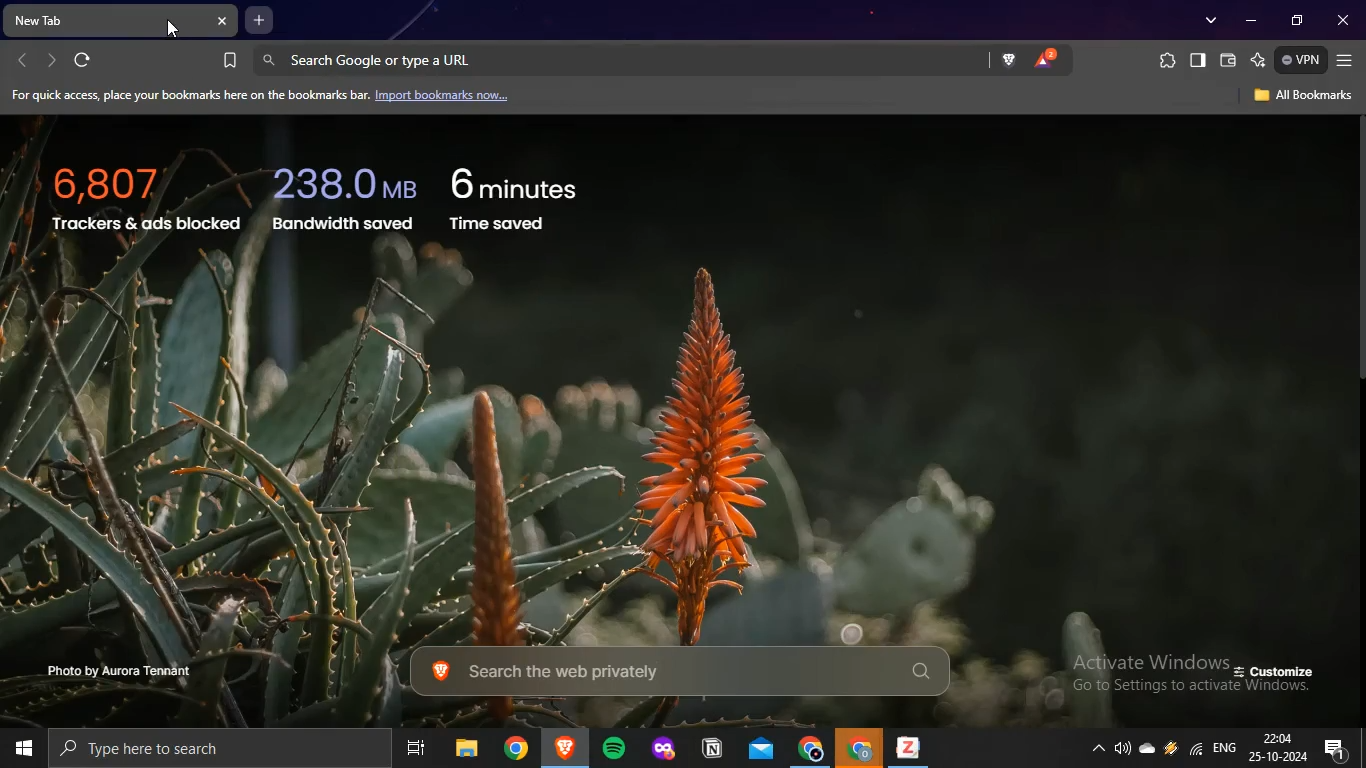 The image size is (1366, 768). What do you see at coordinates (1258, 59) in the screenshot?
I see `leo AI` at bounding box center [1258, 59].